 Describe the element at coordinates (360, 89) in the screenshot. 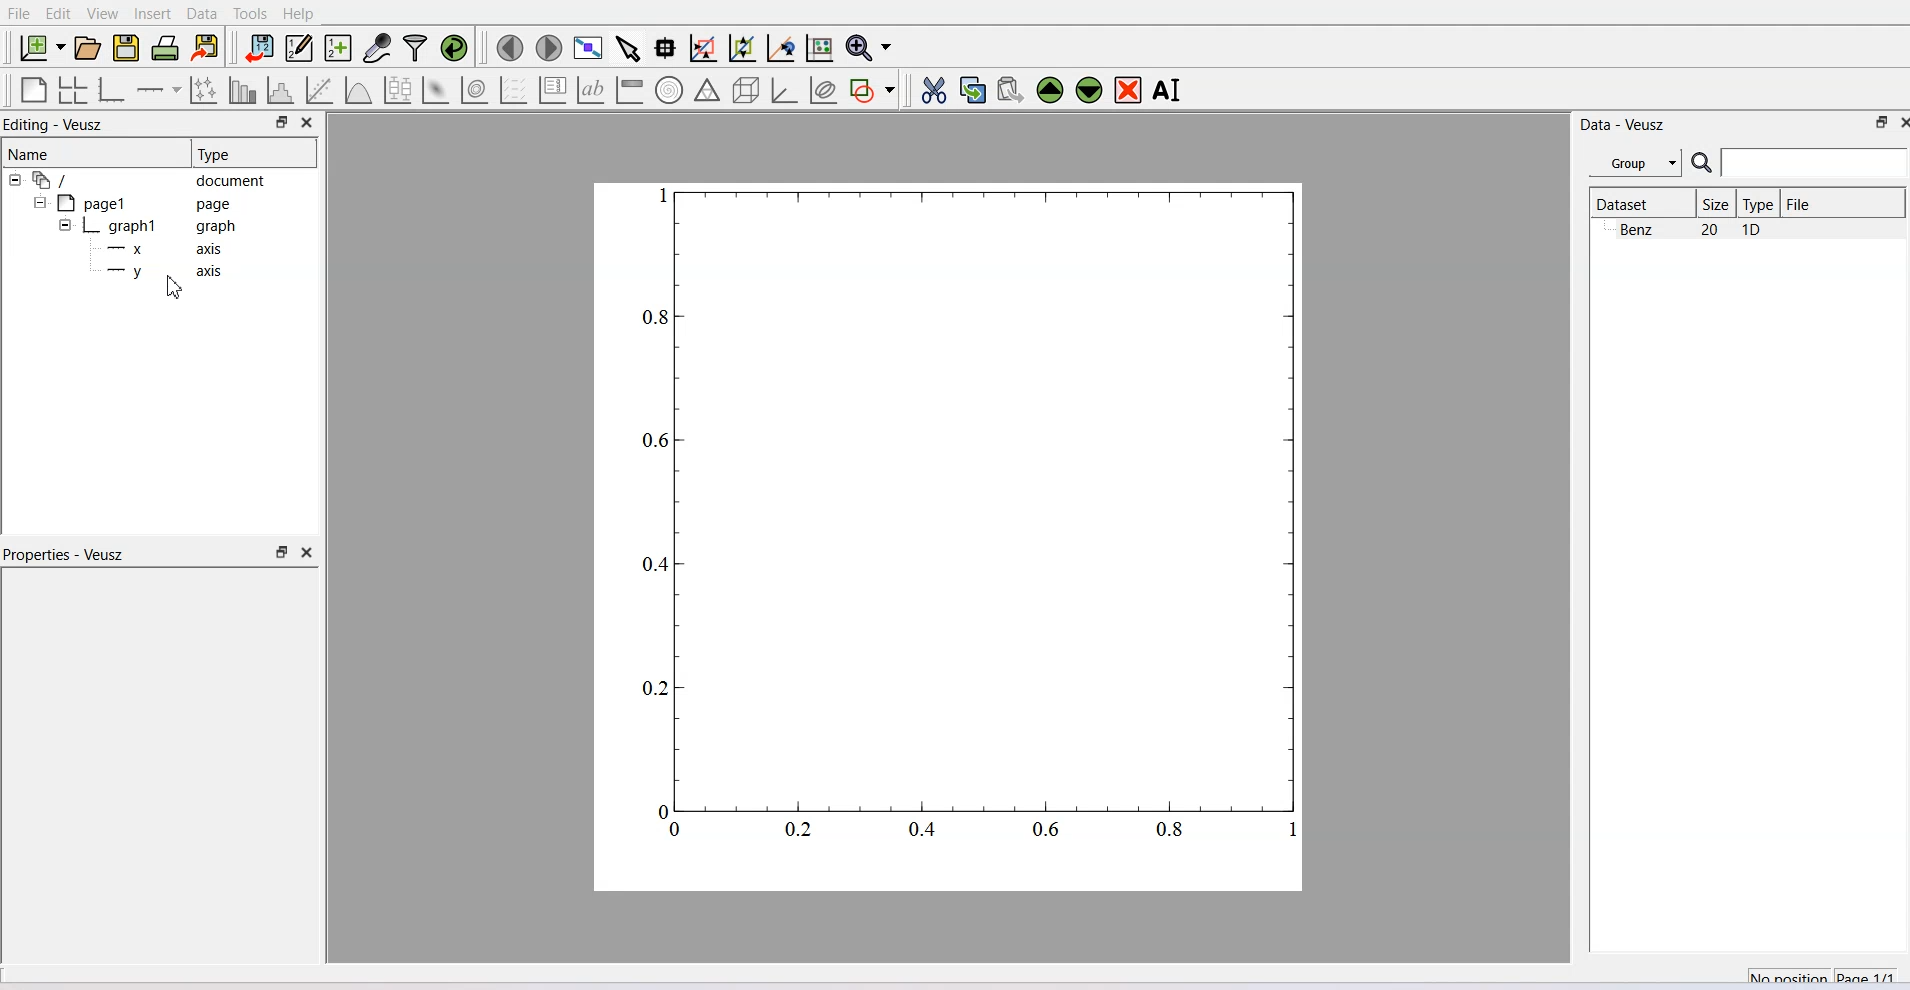

I see `Plot a function` at that location.